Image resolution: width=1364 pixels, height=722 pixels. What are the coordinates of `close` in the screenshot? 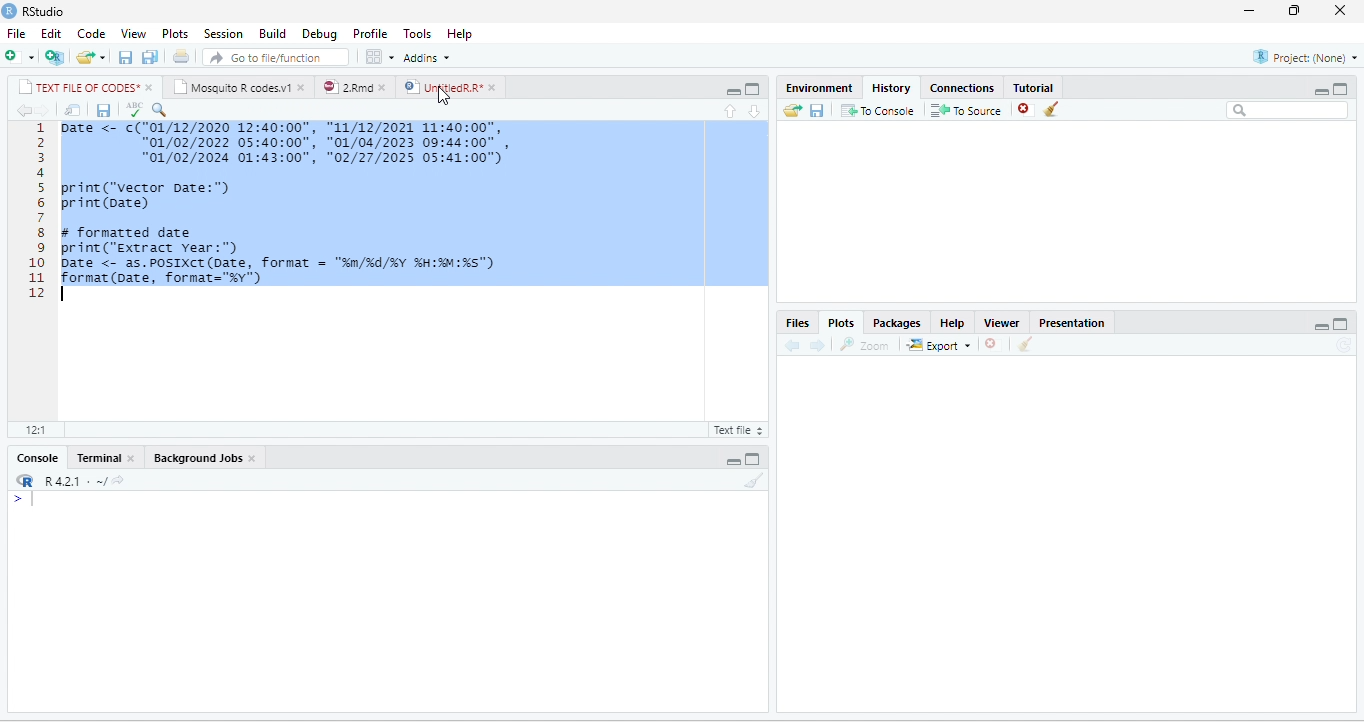 It's located at (303, 87).